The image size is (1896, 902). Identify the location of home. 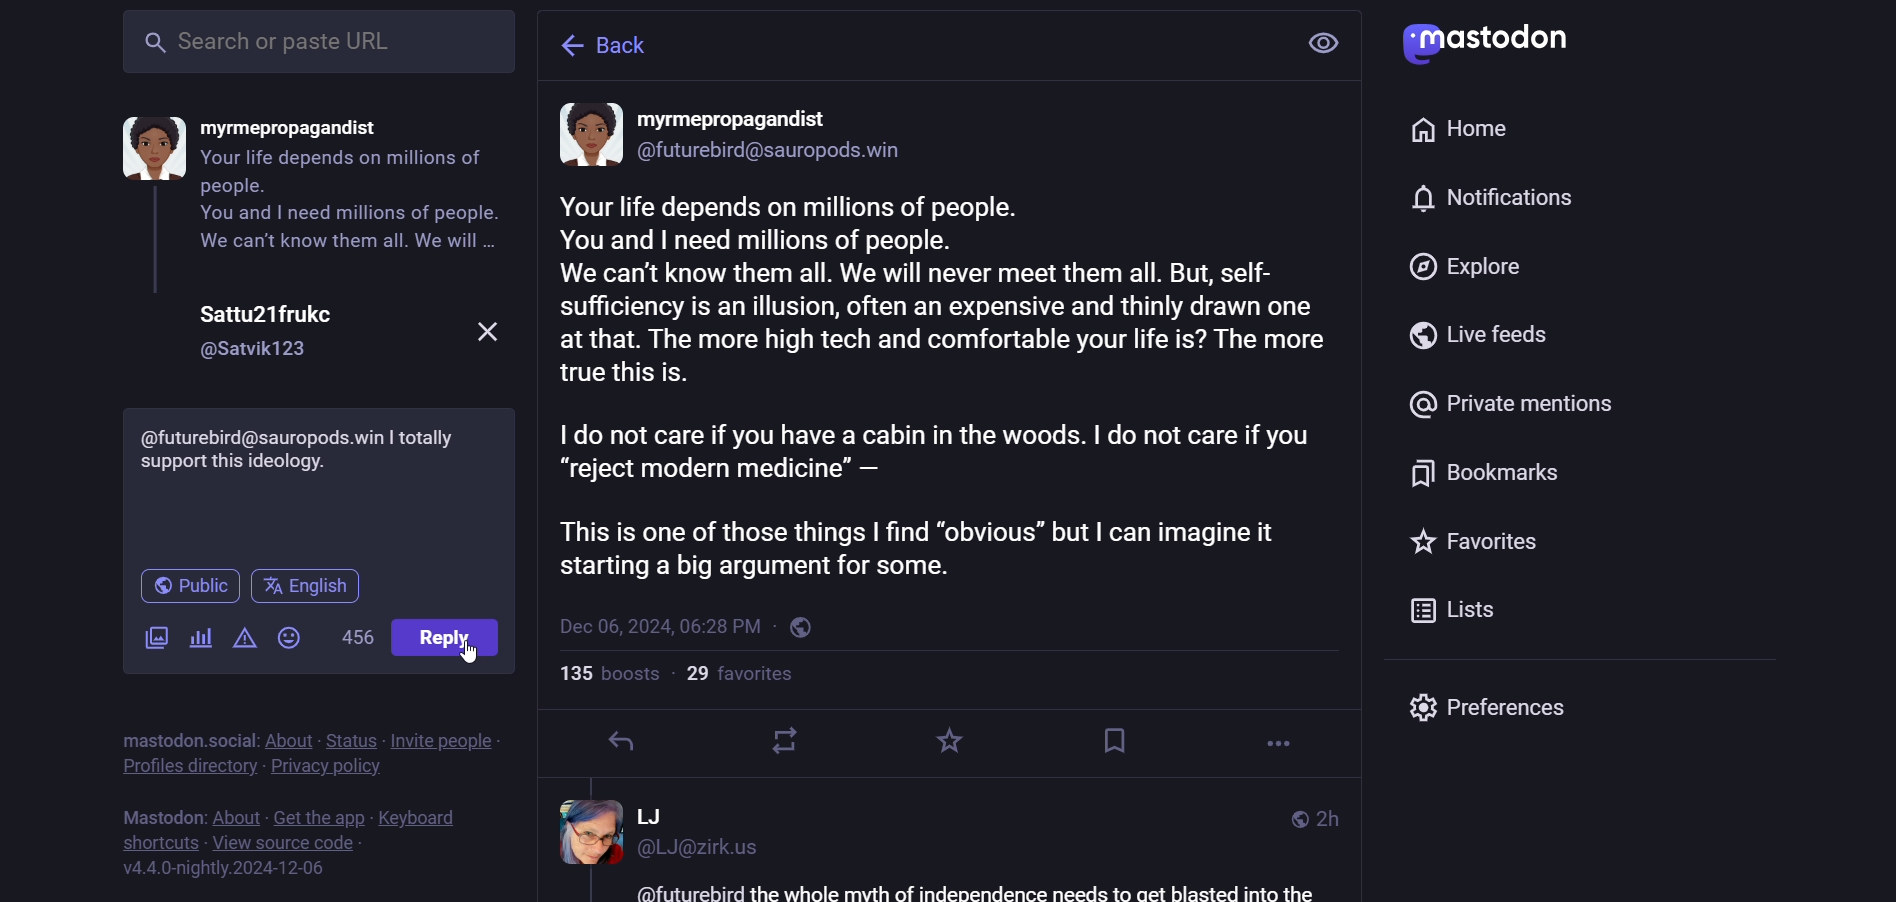
(1472, 131).